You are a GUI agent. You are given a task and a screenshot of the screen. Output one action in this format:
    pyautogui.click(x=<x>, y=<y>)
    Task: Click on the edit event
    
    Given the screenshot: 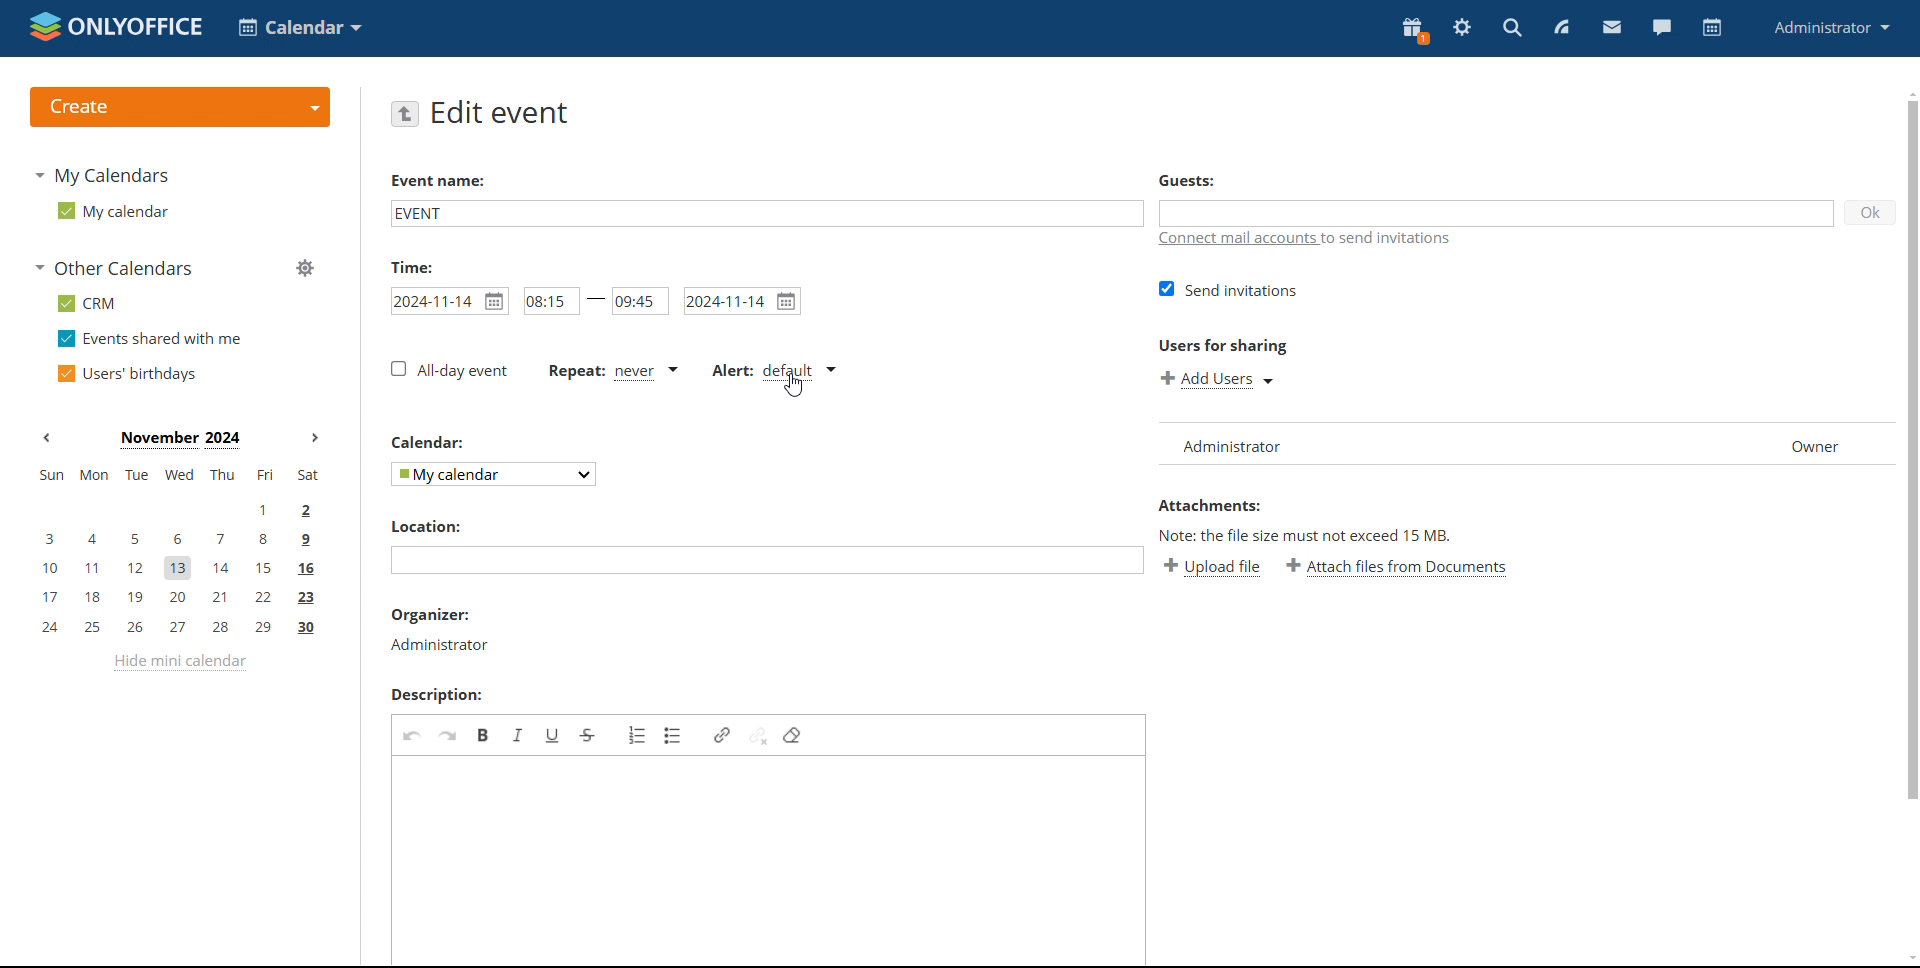 What is the action you would take?
    pyautogui.click(x=502, y=112)
    